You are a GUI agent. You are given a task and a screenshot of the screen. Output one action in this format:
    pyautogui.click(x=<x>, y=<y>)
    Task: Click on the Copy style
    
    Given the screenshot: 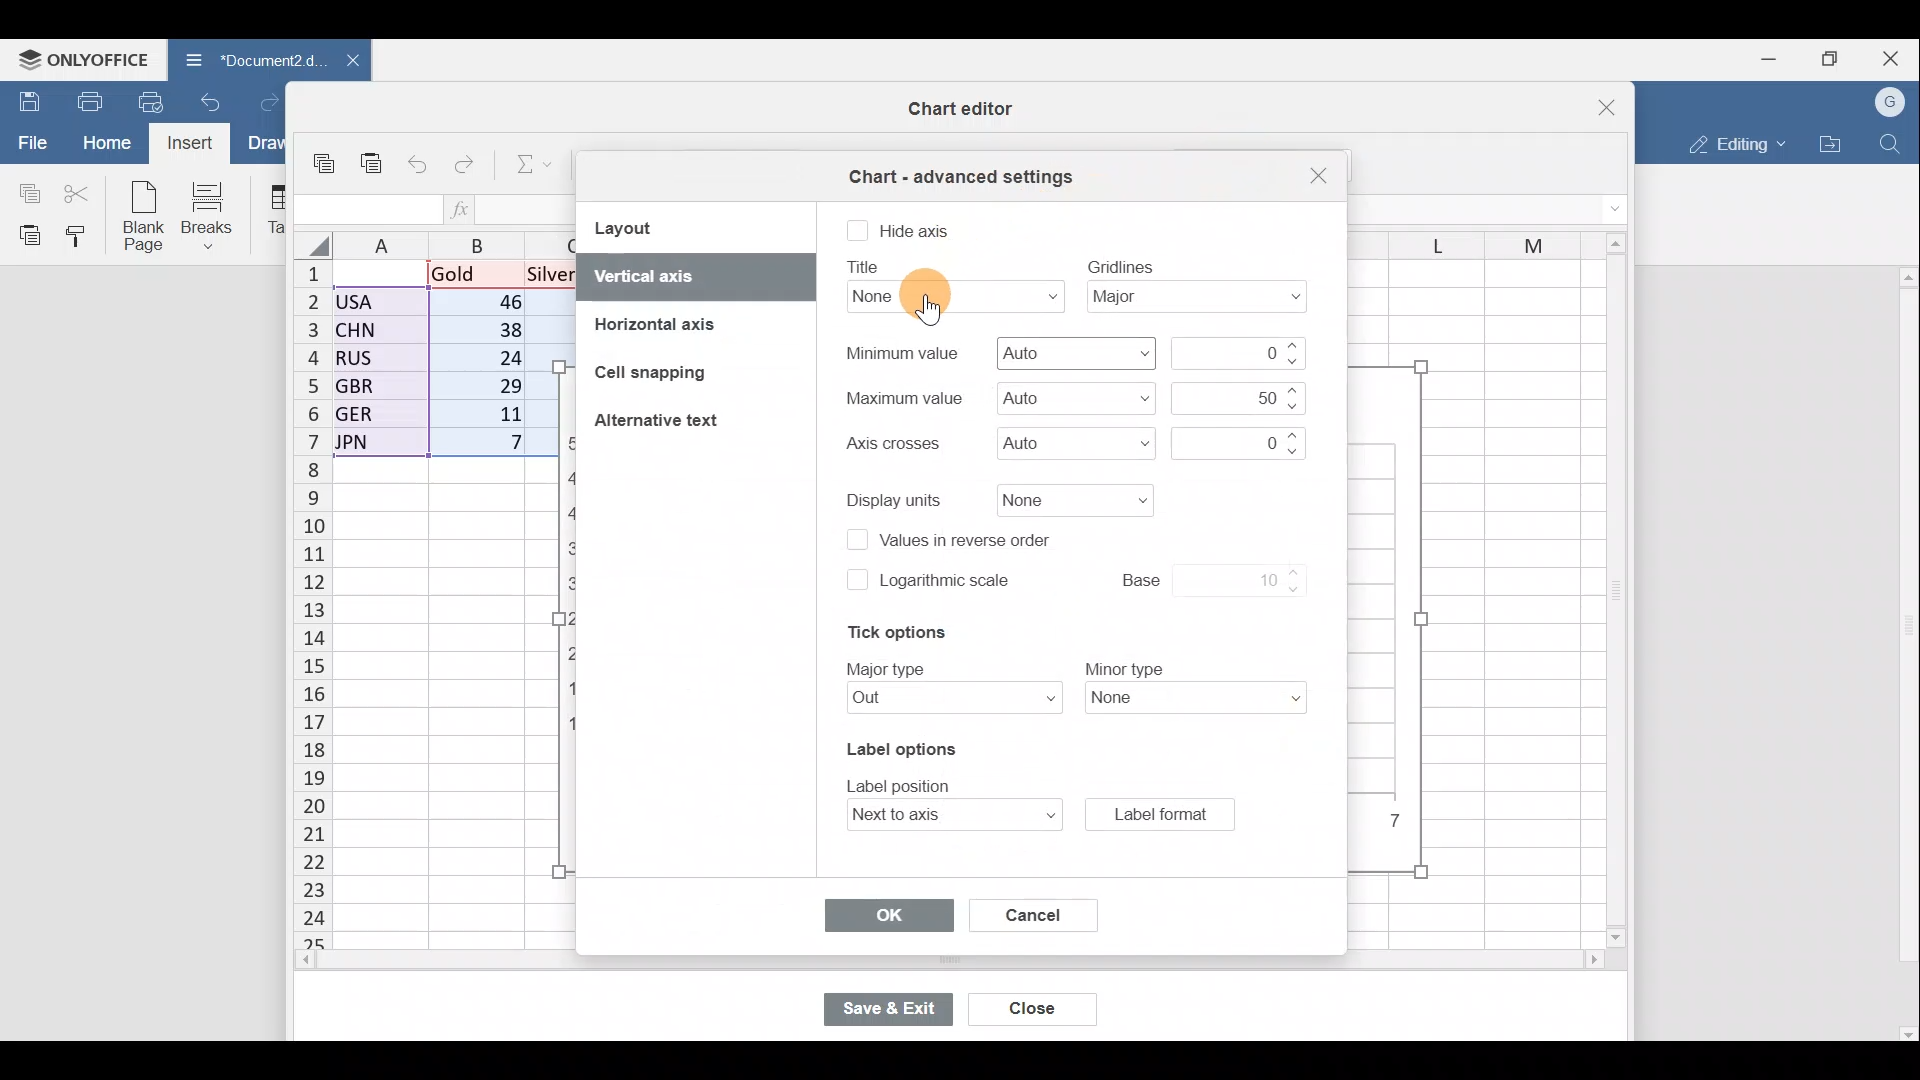 What is the action you would take?
    pyautogui.click(x=82, y=238)
    